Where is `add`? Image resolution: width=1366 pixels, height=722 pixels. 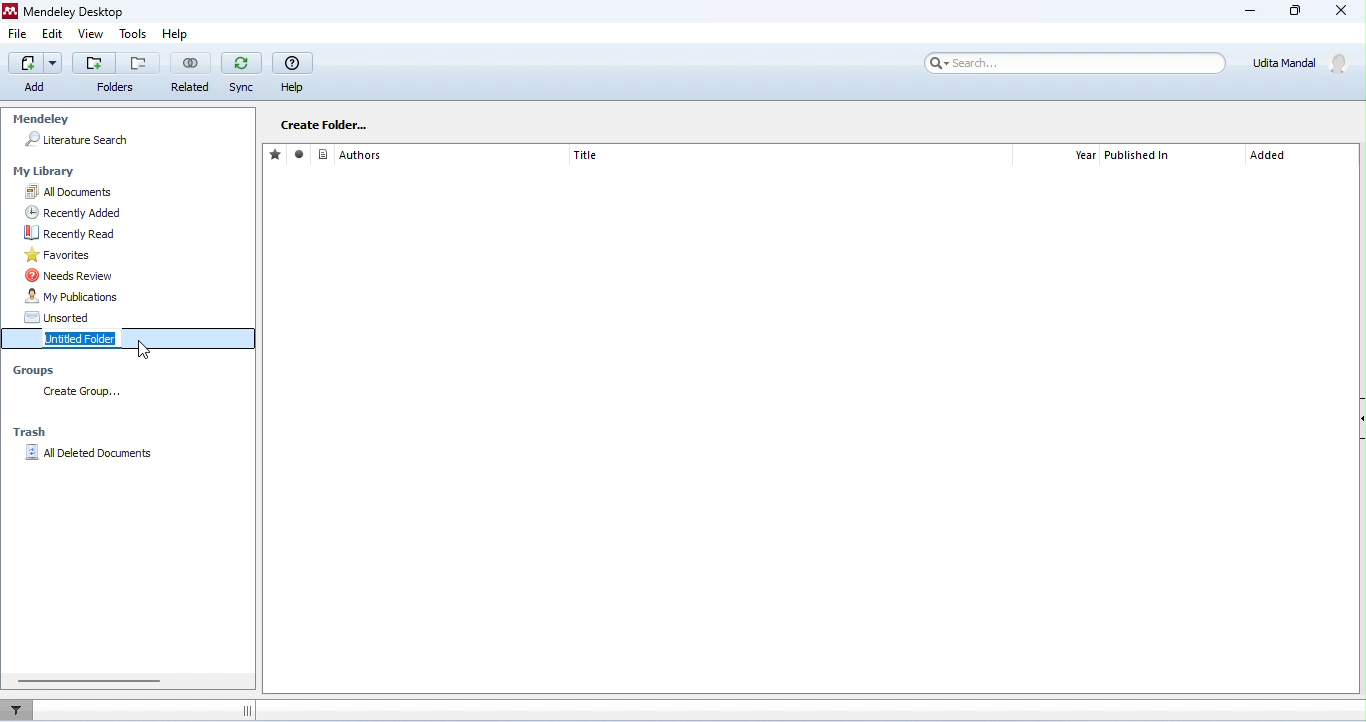
add is located at coordinates (94, 62).